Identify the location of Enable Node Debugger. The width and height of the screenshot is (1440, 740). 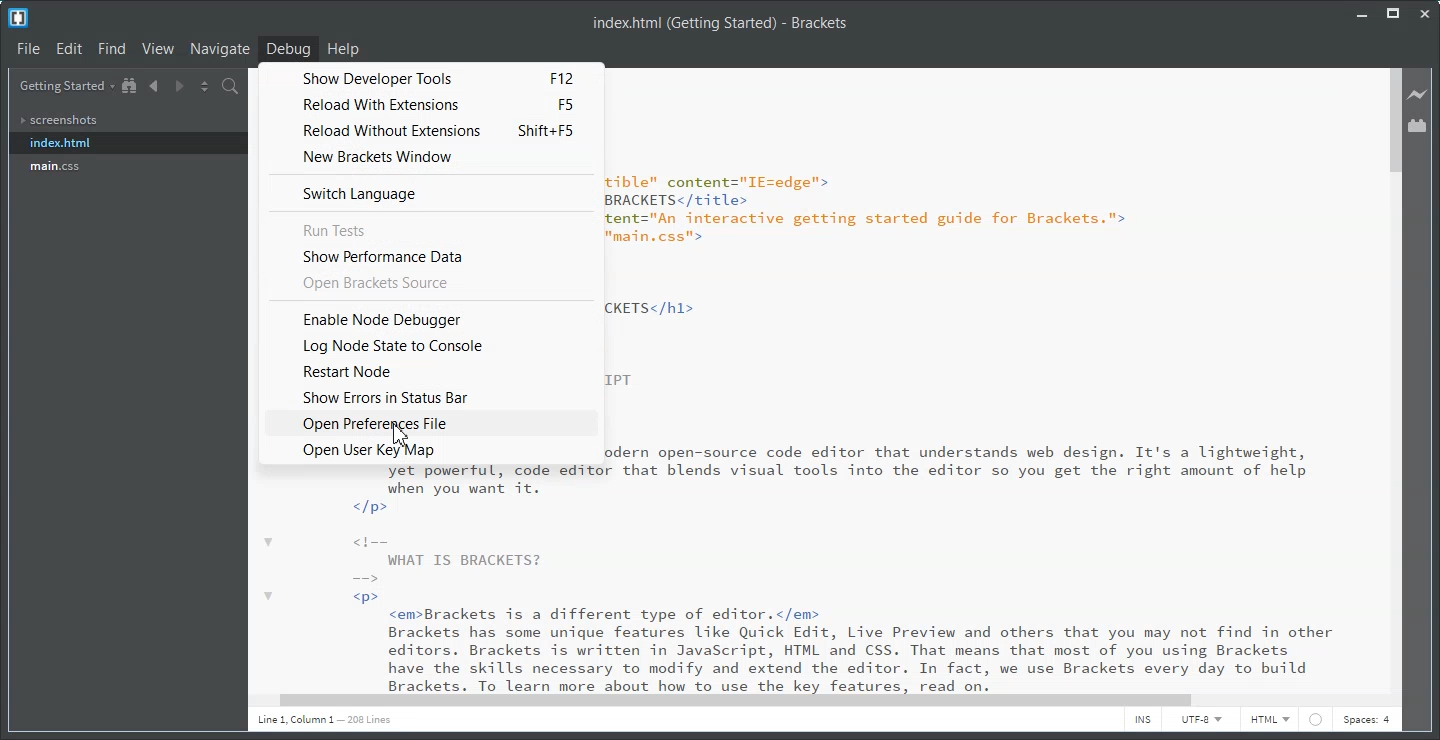
(427, 316).